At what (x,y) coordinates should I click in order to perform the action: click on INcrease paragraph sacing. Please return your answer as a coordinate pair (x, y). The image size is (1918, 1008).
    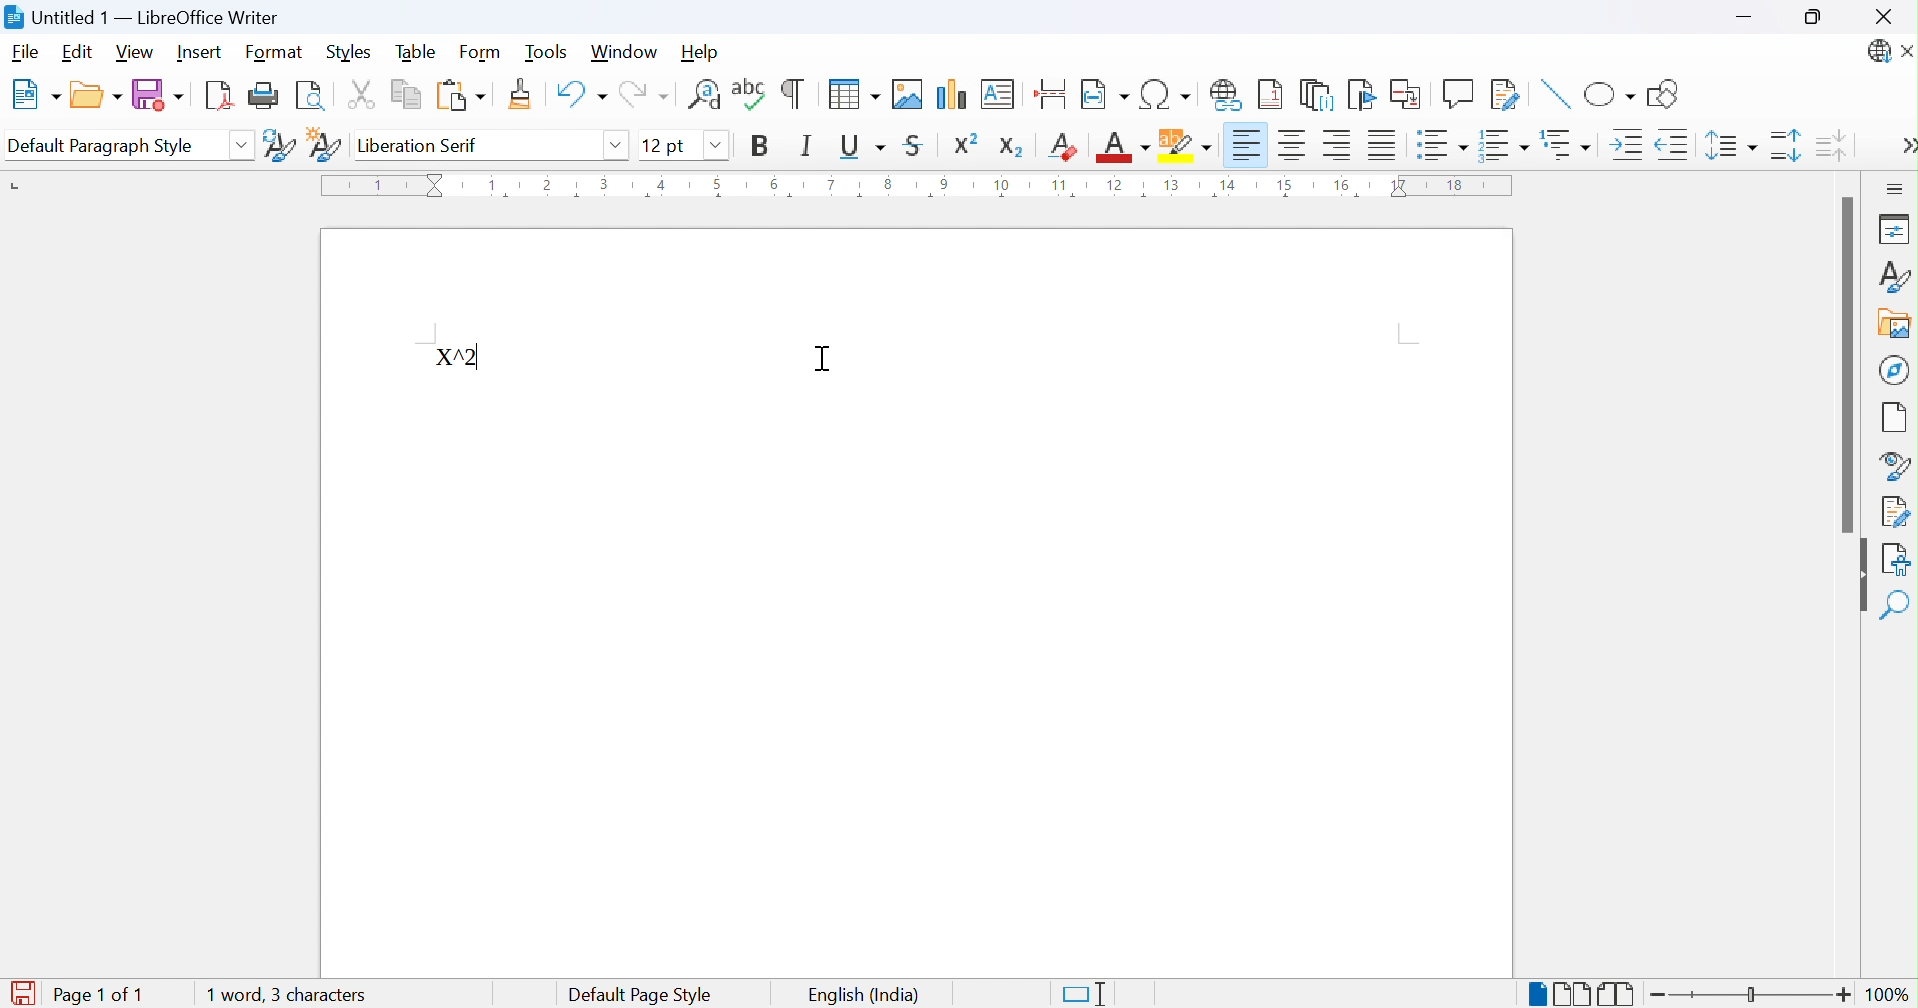
    Looking at the image, I should click on (1786, 145).